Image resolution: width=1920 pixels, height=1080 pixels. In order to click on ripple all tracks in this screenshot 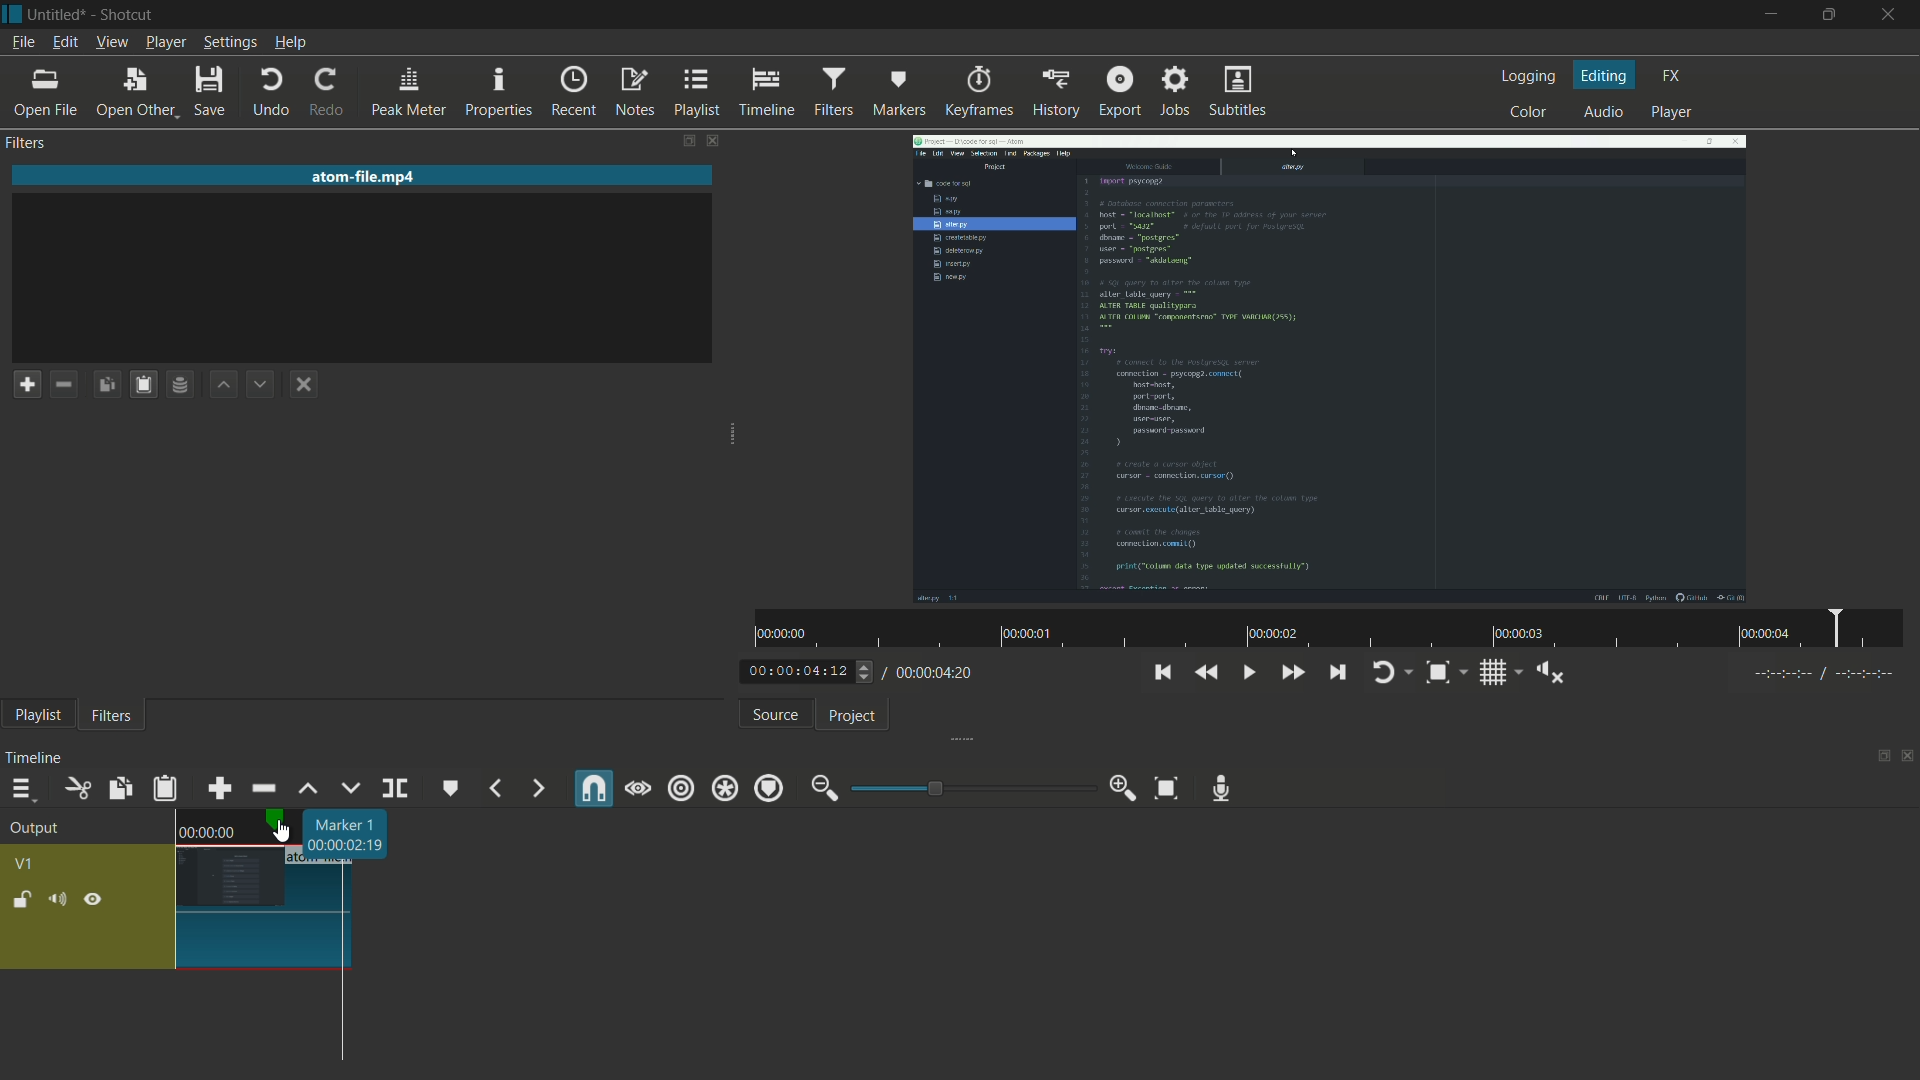, I will do `click(724, 788)`.